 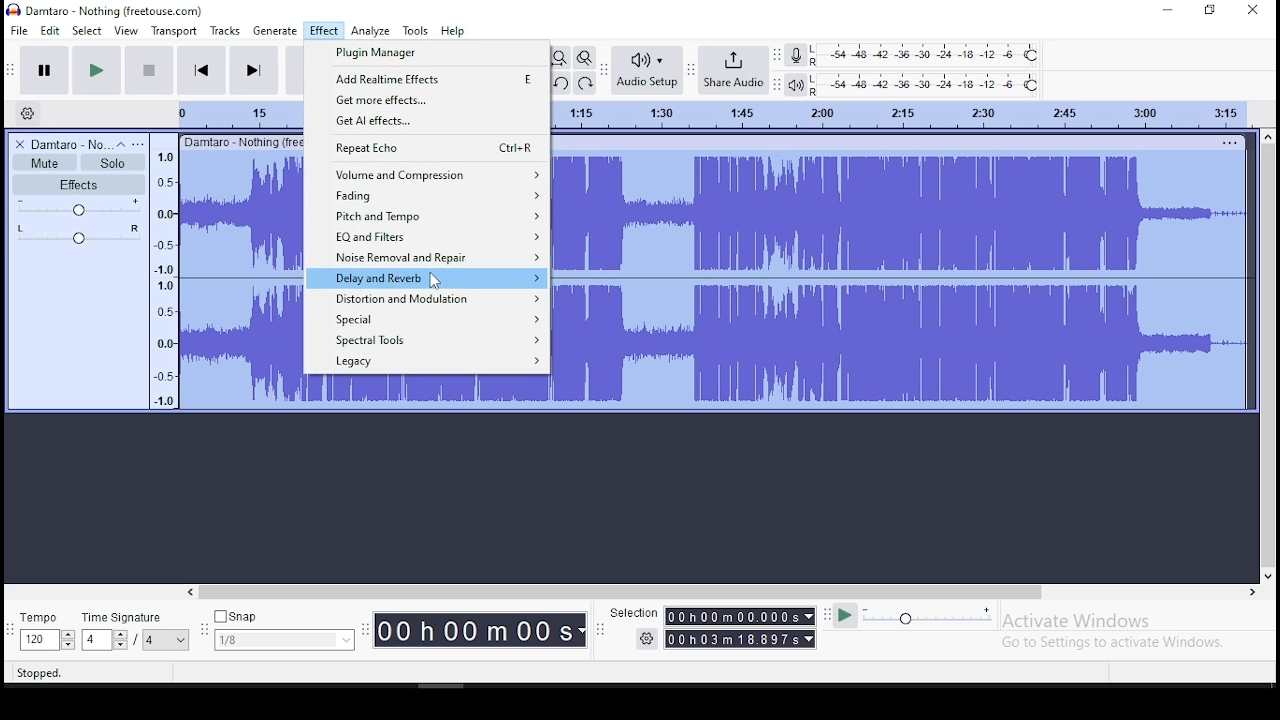 What do you see at coordinates (904, 114) in the screenshot?
I see `Audio Timeline` at bounding box center [904, 114].